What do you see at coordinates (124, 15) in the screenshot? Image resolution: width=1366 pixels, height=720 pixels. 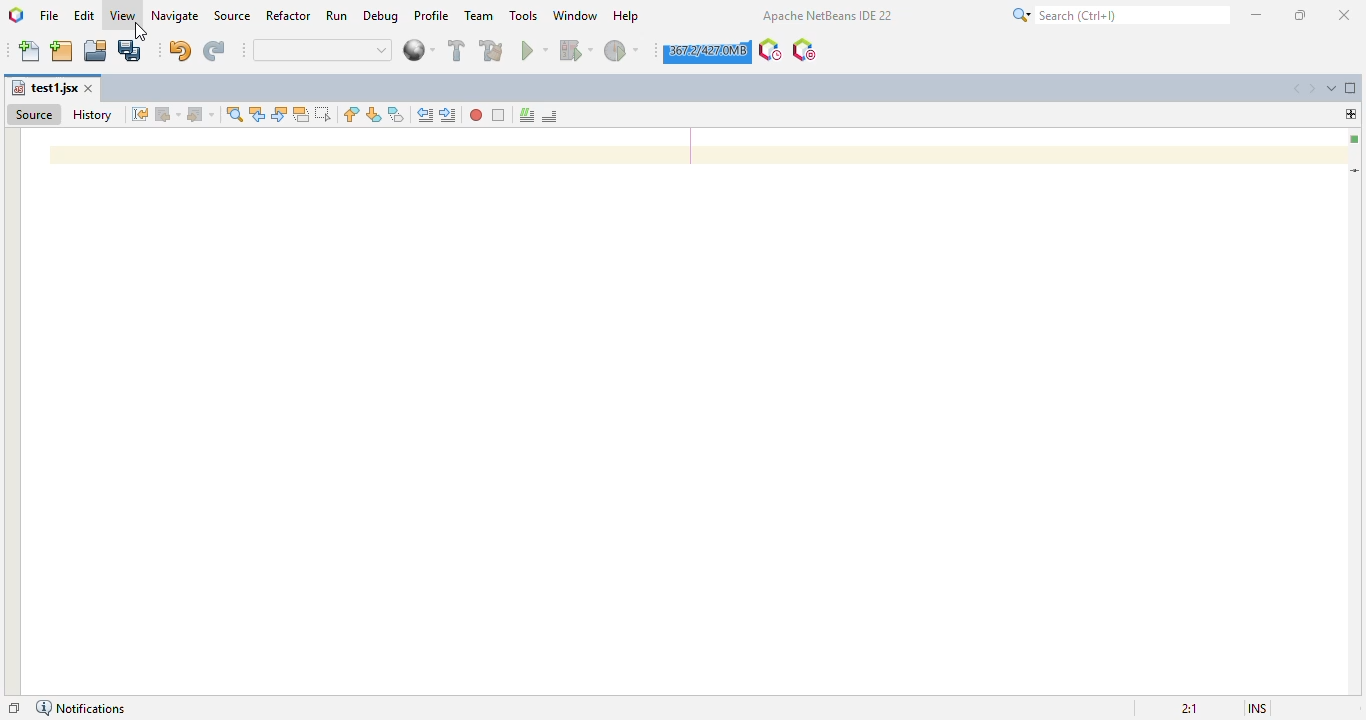 I see `view` at bounding box center [124, 15].